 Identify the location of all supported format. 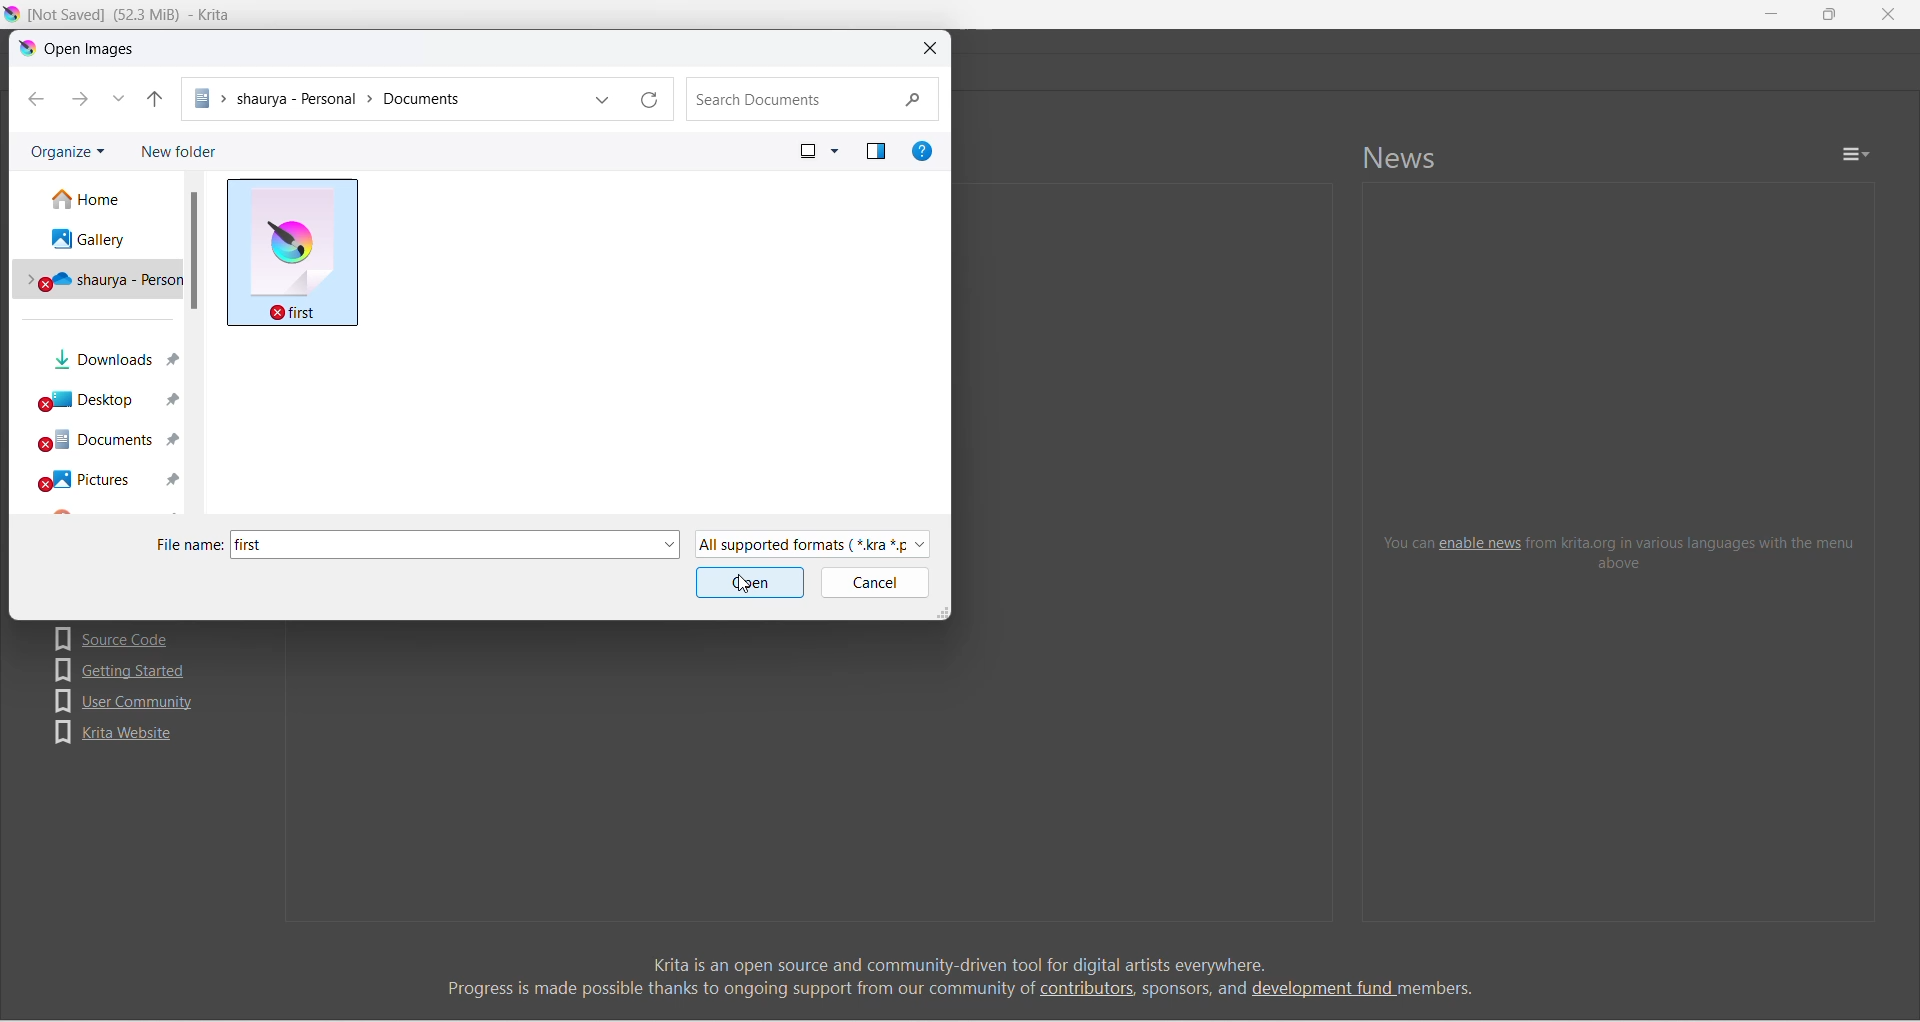
(813, 545).